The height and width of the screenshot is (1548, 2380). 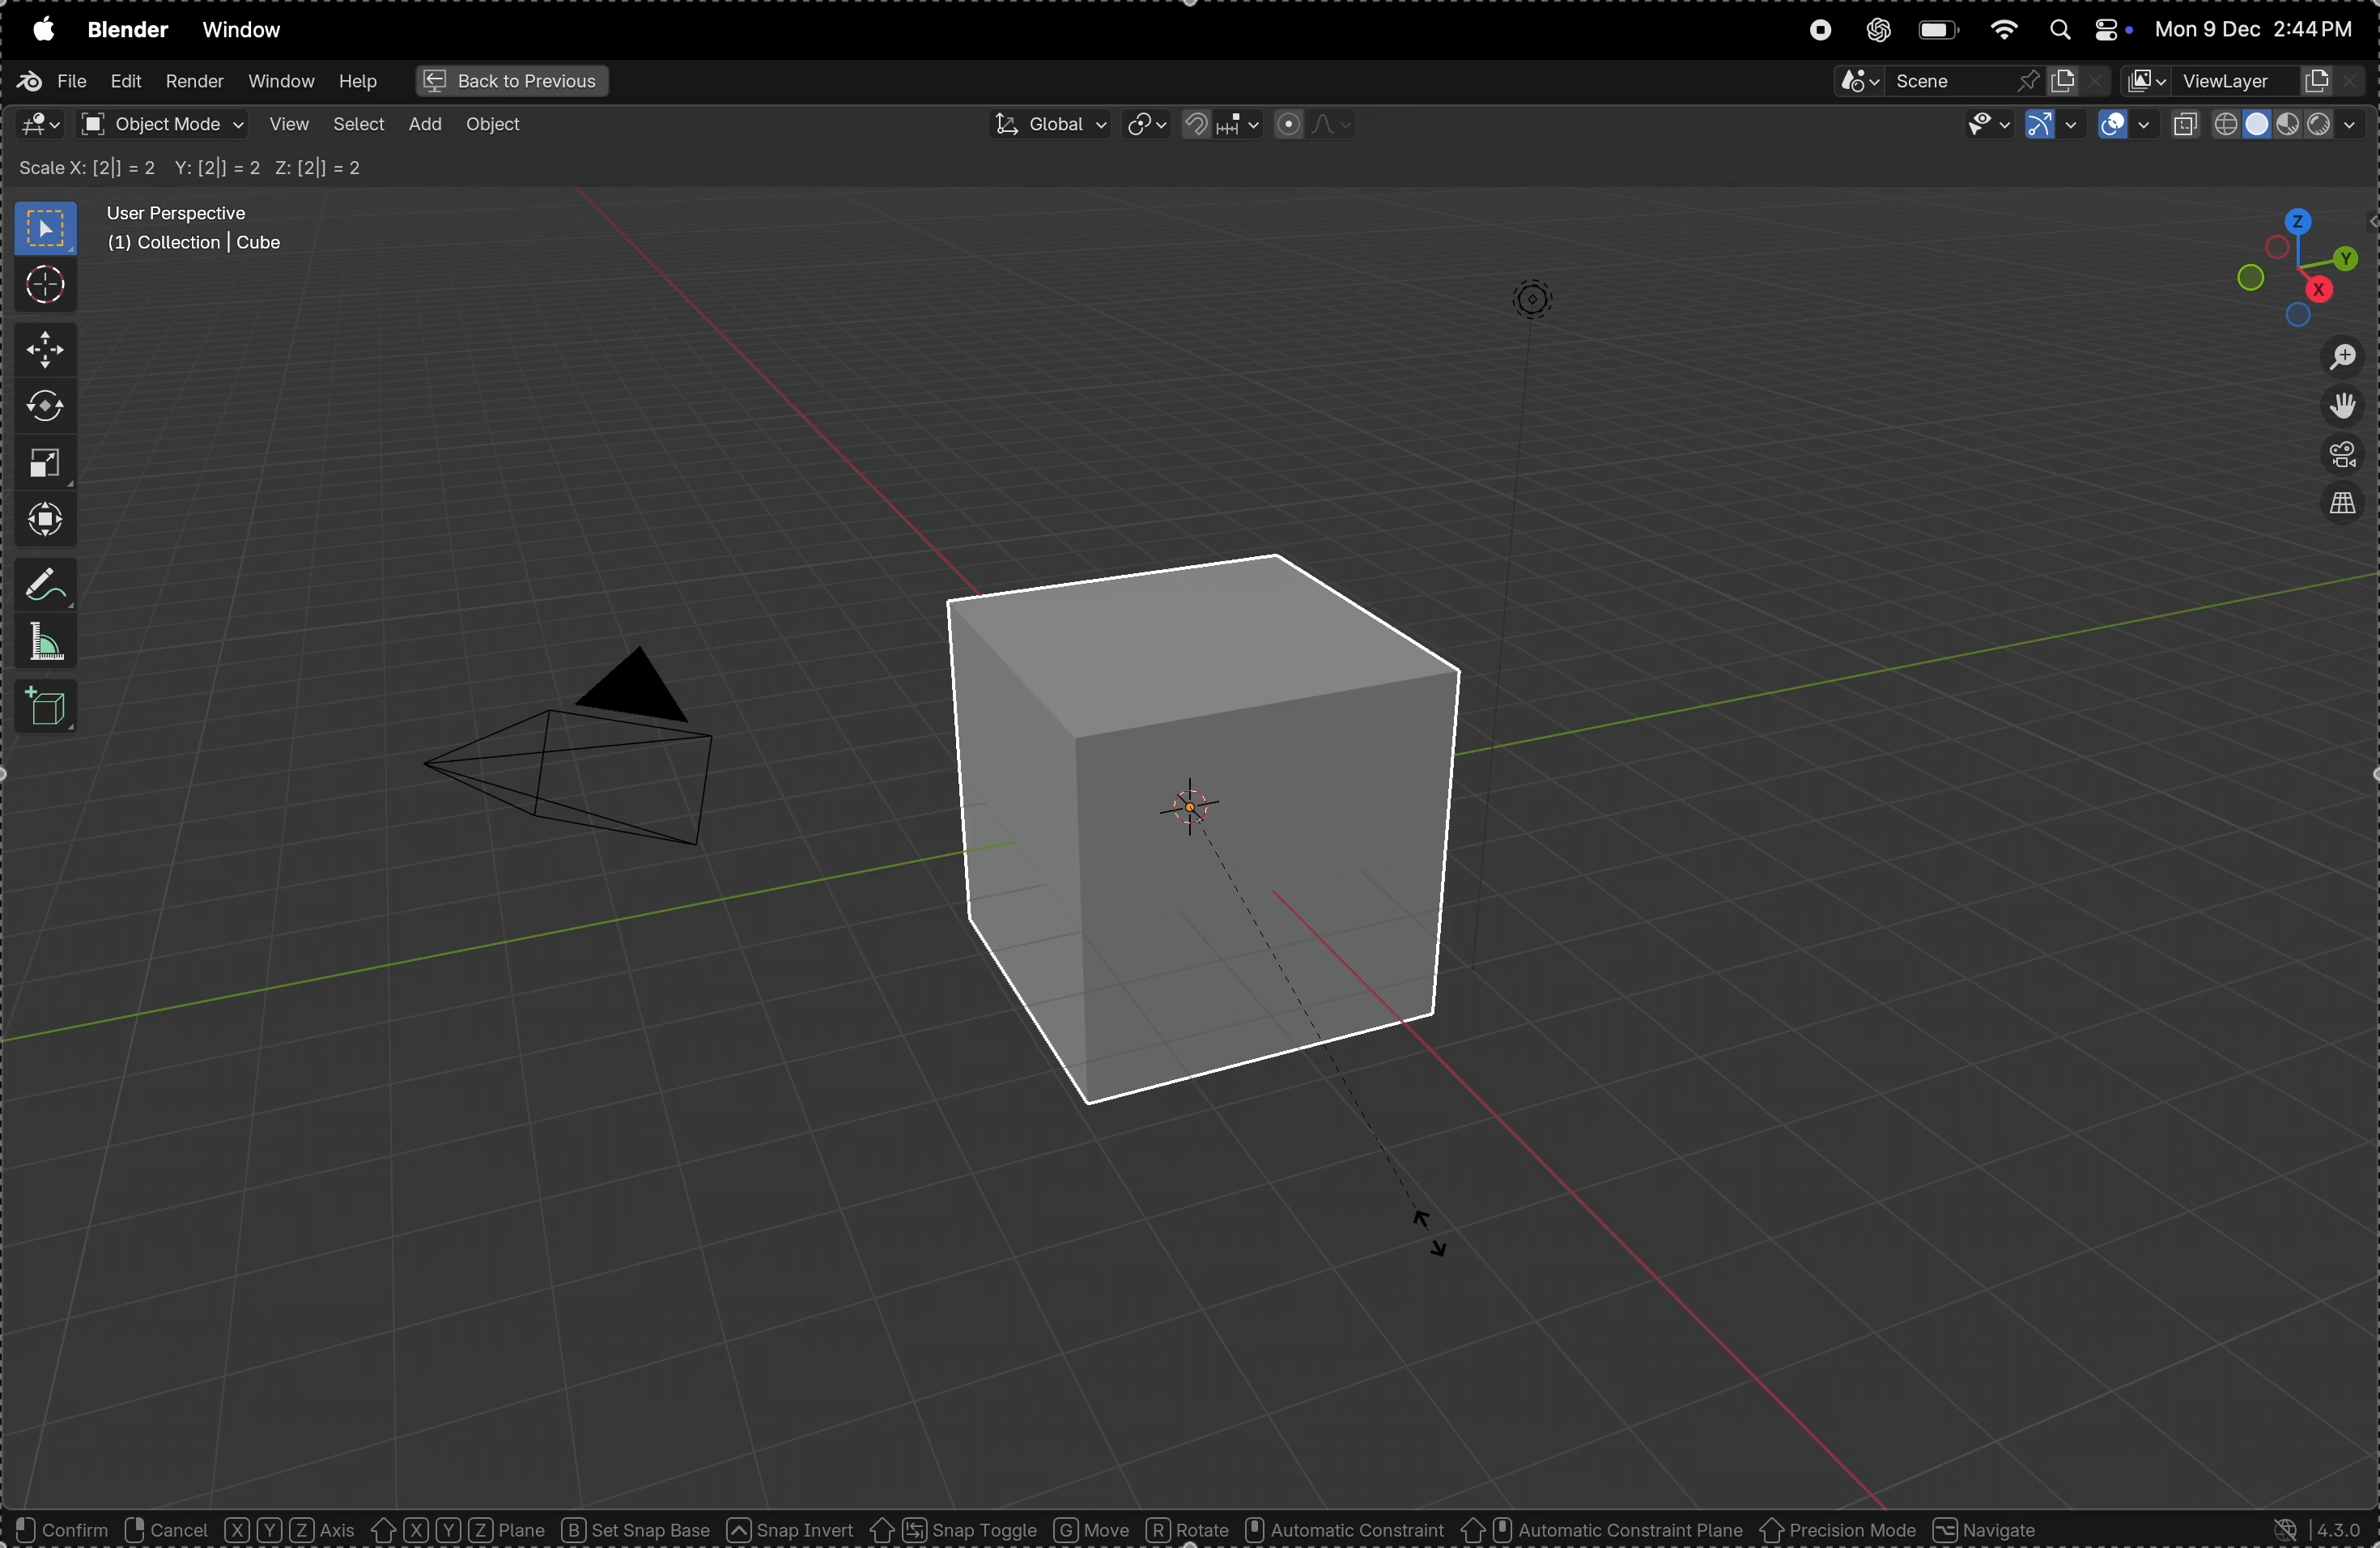 What do you see at coordinates (1144, 126) in the screenshot?
I see `transform pviot` at bounding box center [1144, 126].